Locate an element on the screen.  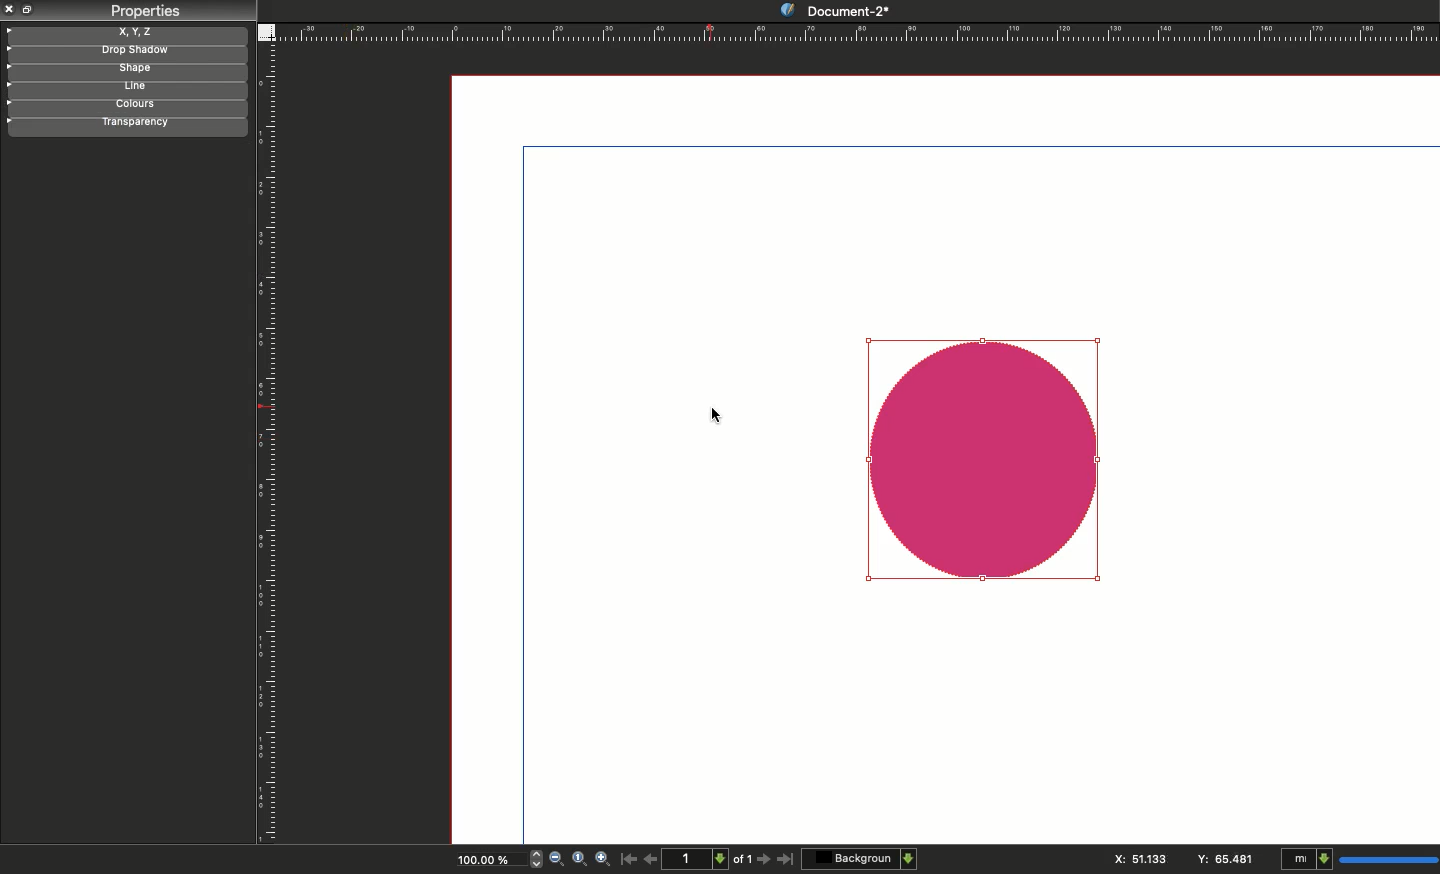
Drop shadow is located at coordinates (124, 52).